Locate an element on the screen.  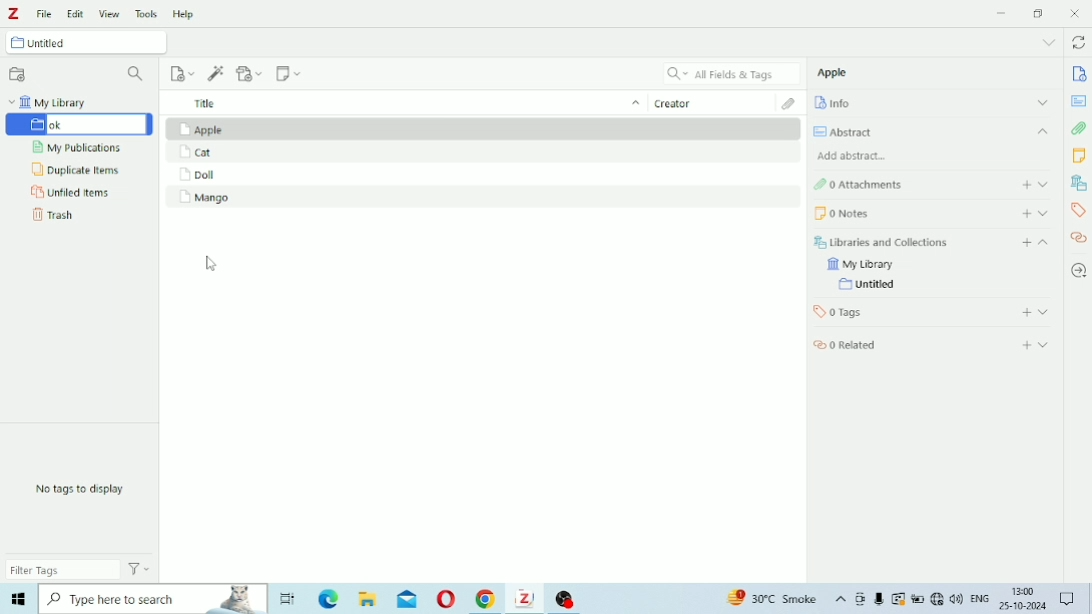
Libraries and Collections is located at coordinates (880, 242).